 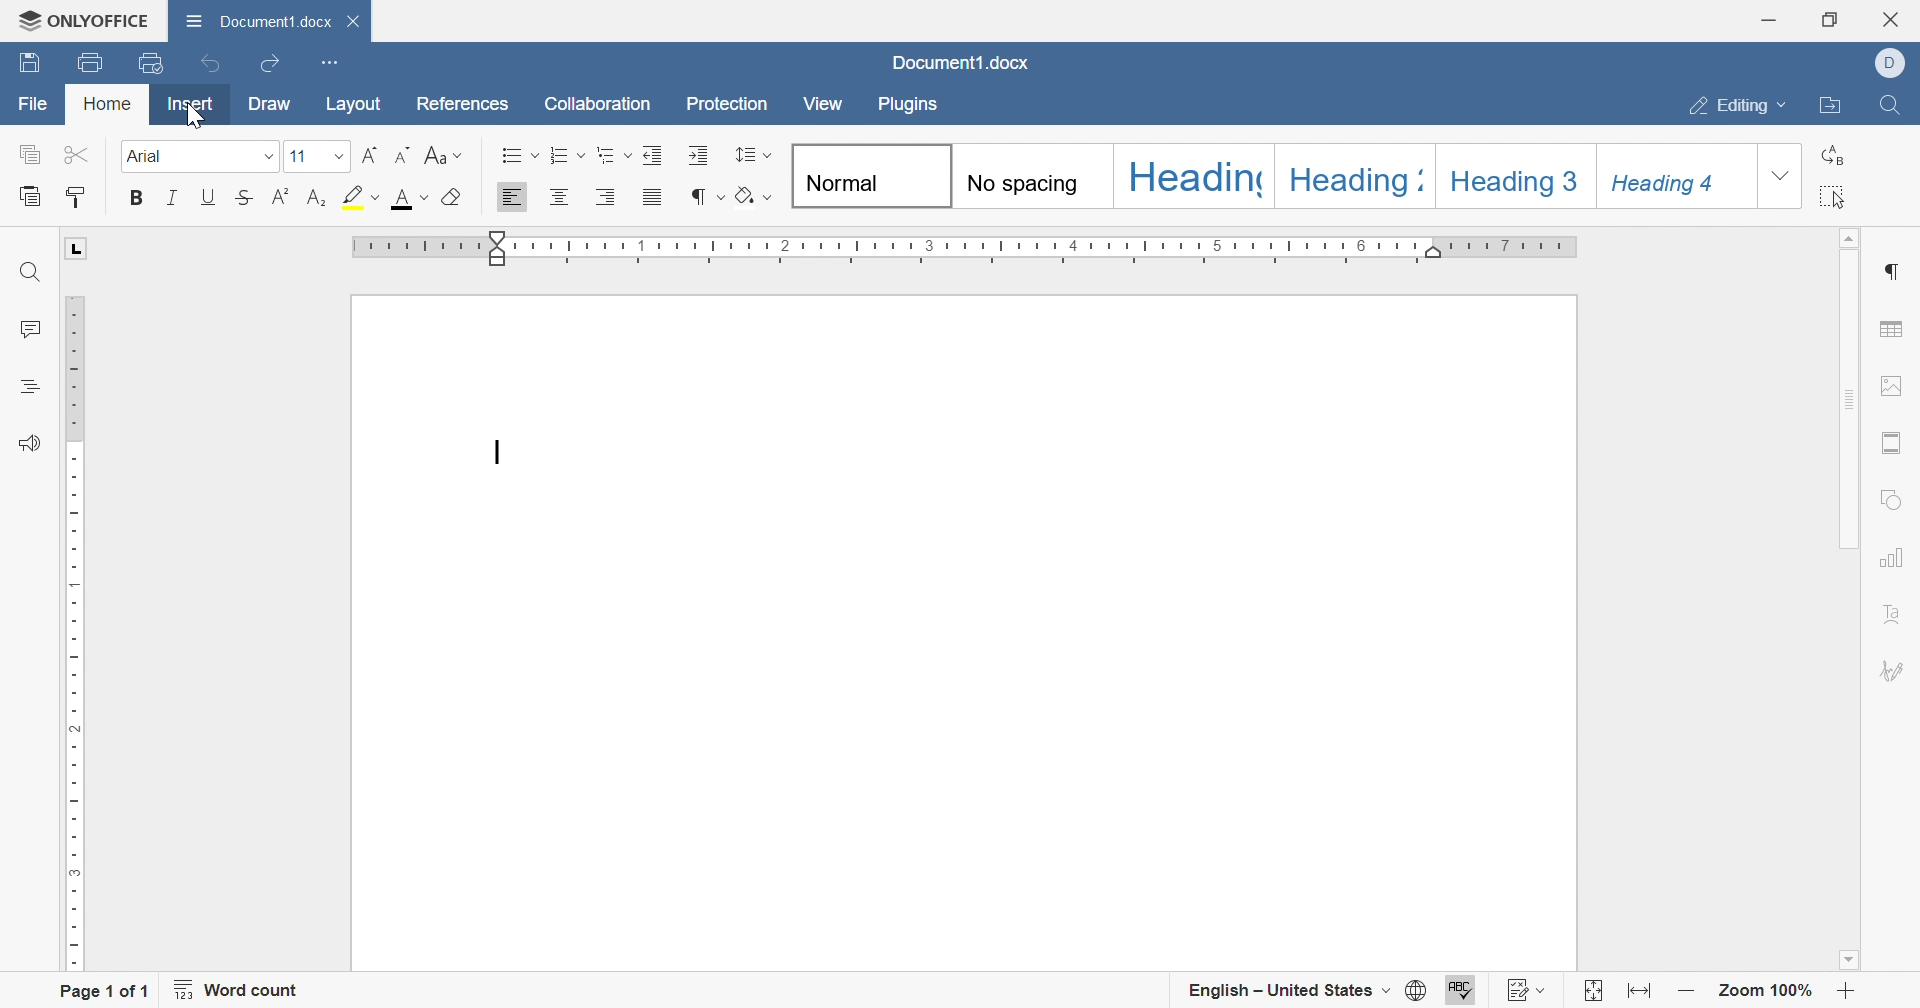 I want to click on Nonprinting characters, so click(x=704, y=193).